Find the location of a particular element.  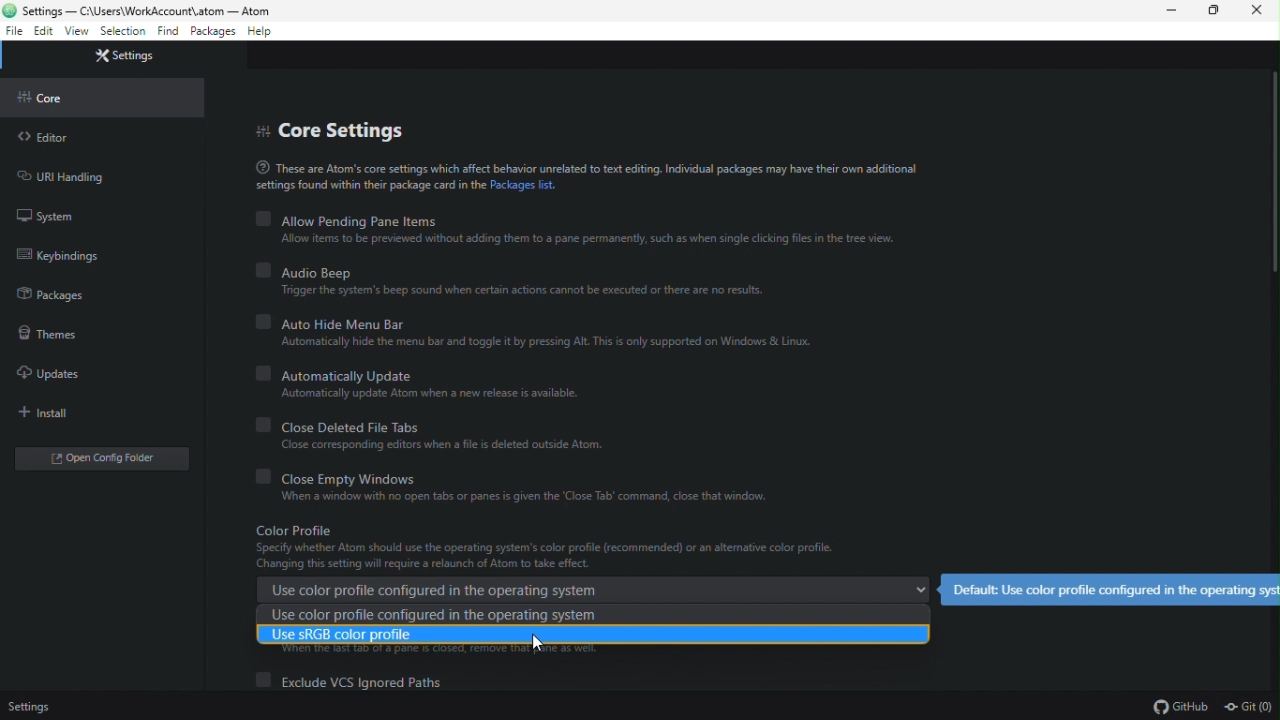

use sRGB color profile is located at coordinates (591, 634).